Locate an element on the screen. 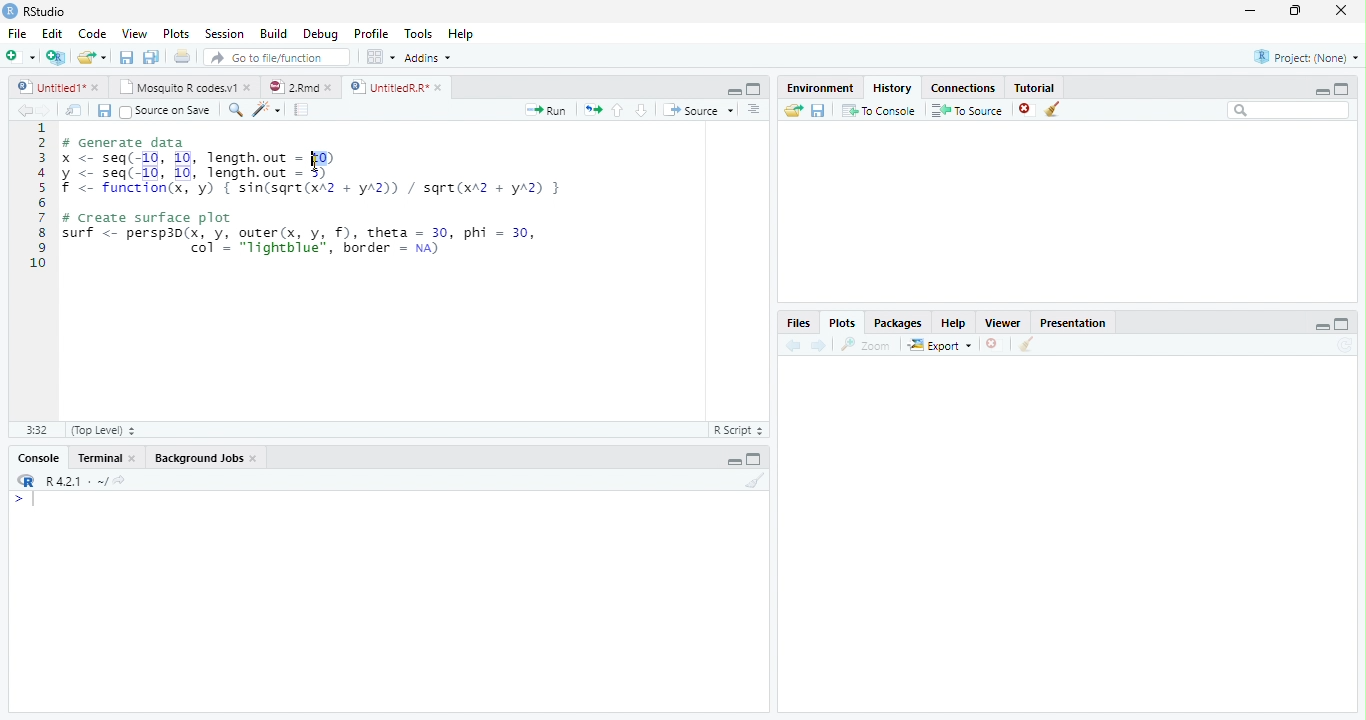 This screenshot has height=720, width=1366. Go to next section/chunk is located at coordinates (641, 109).